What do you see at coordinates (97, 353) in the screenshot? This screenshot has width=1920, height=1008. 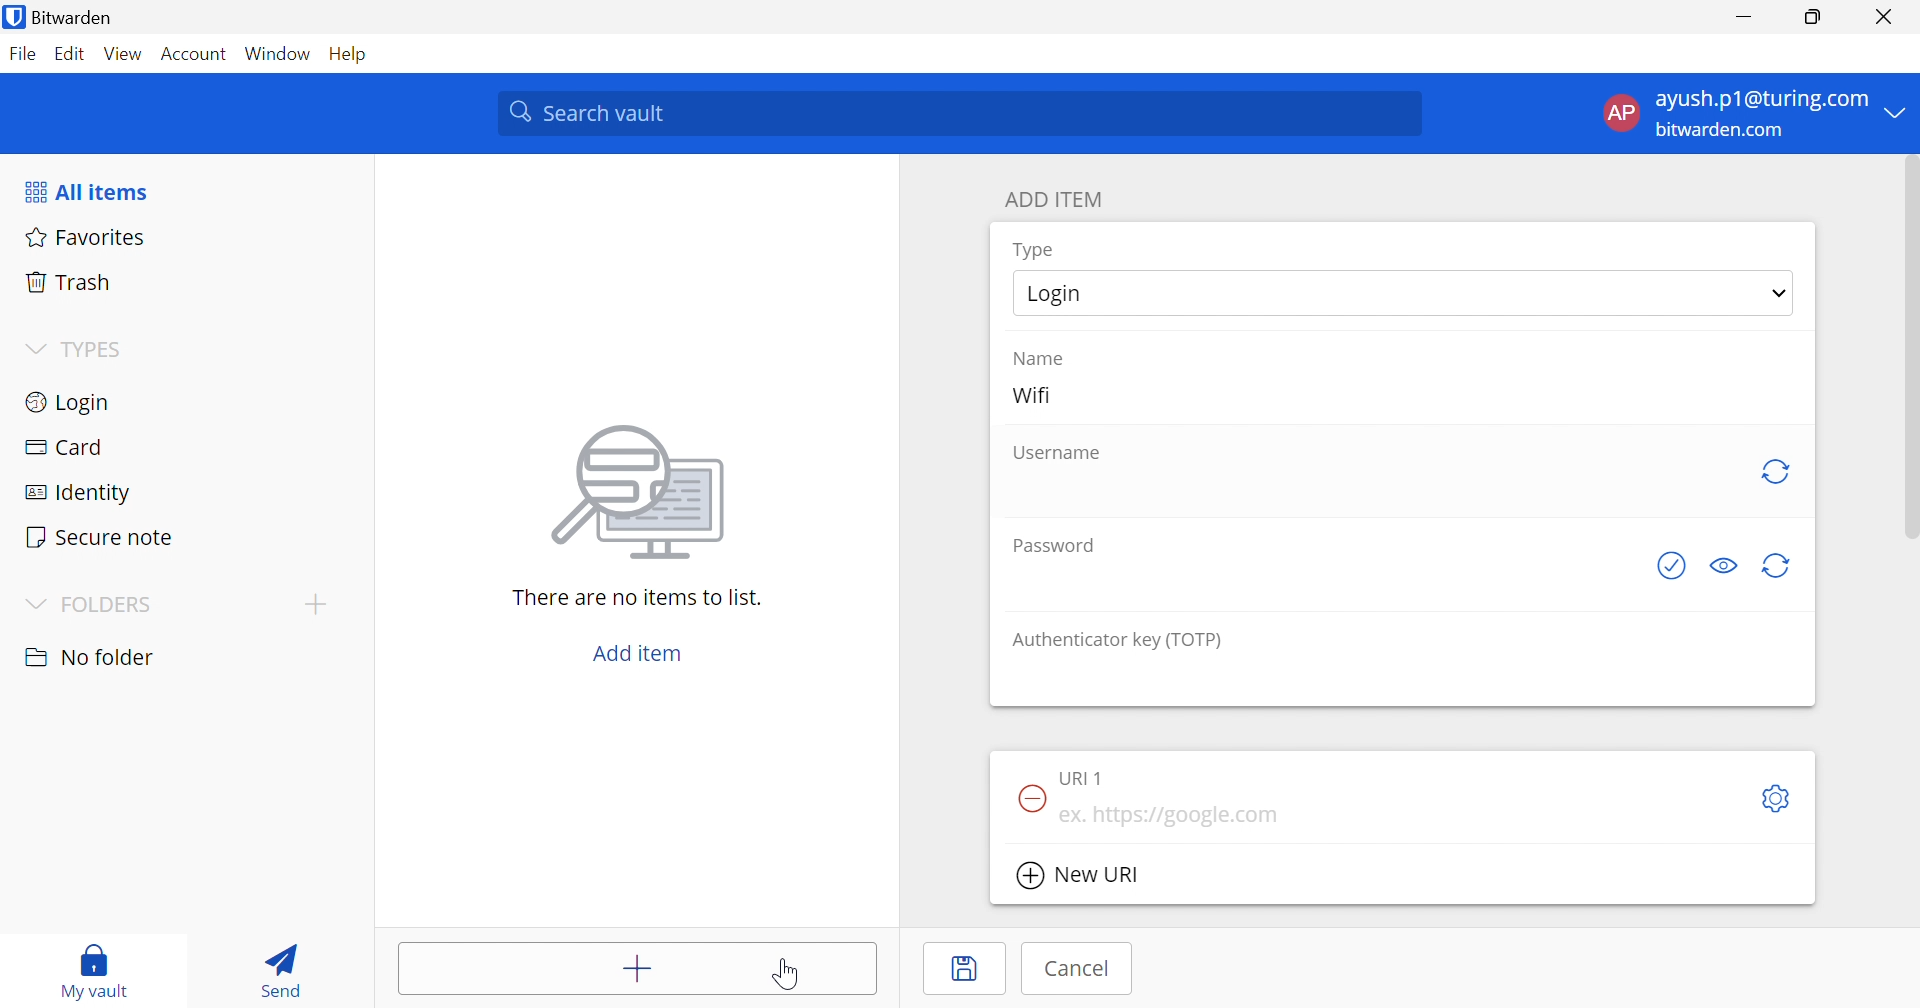 I see `TYPES` at bounding box center [97, 353].